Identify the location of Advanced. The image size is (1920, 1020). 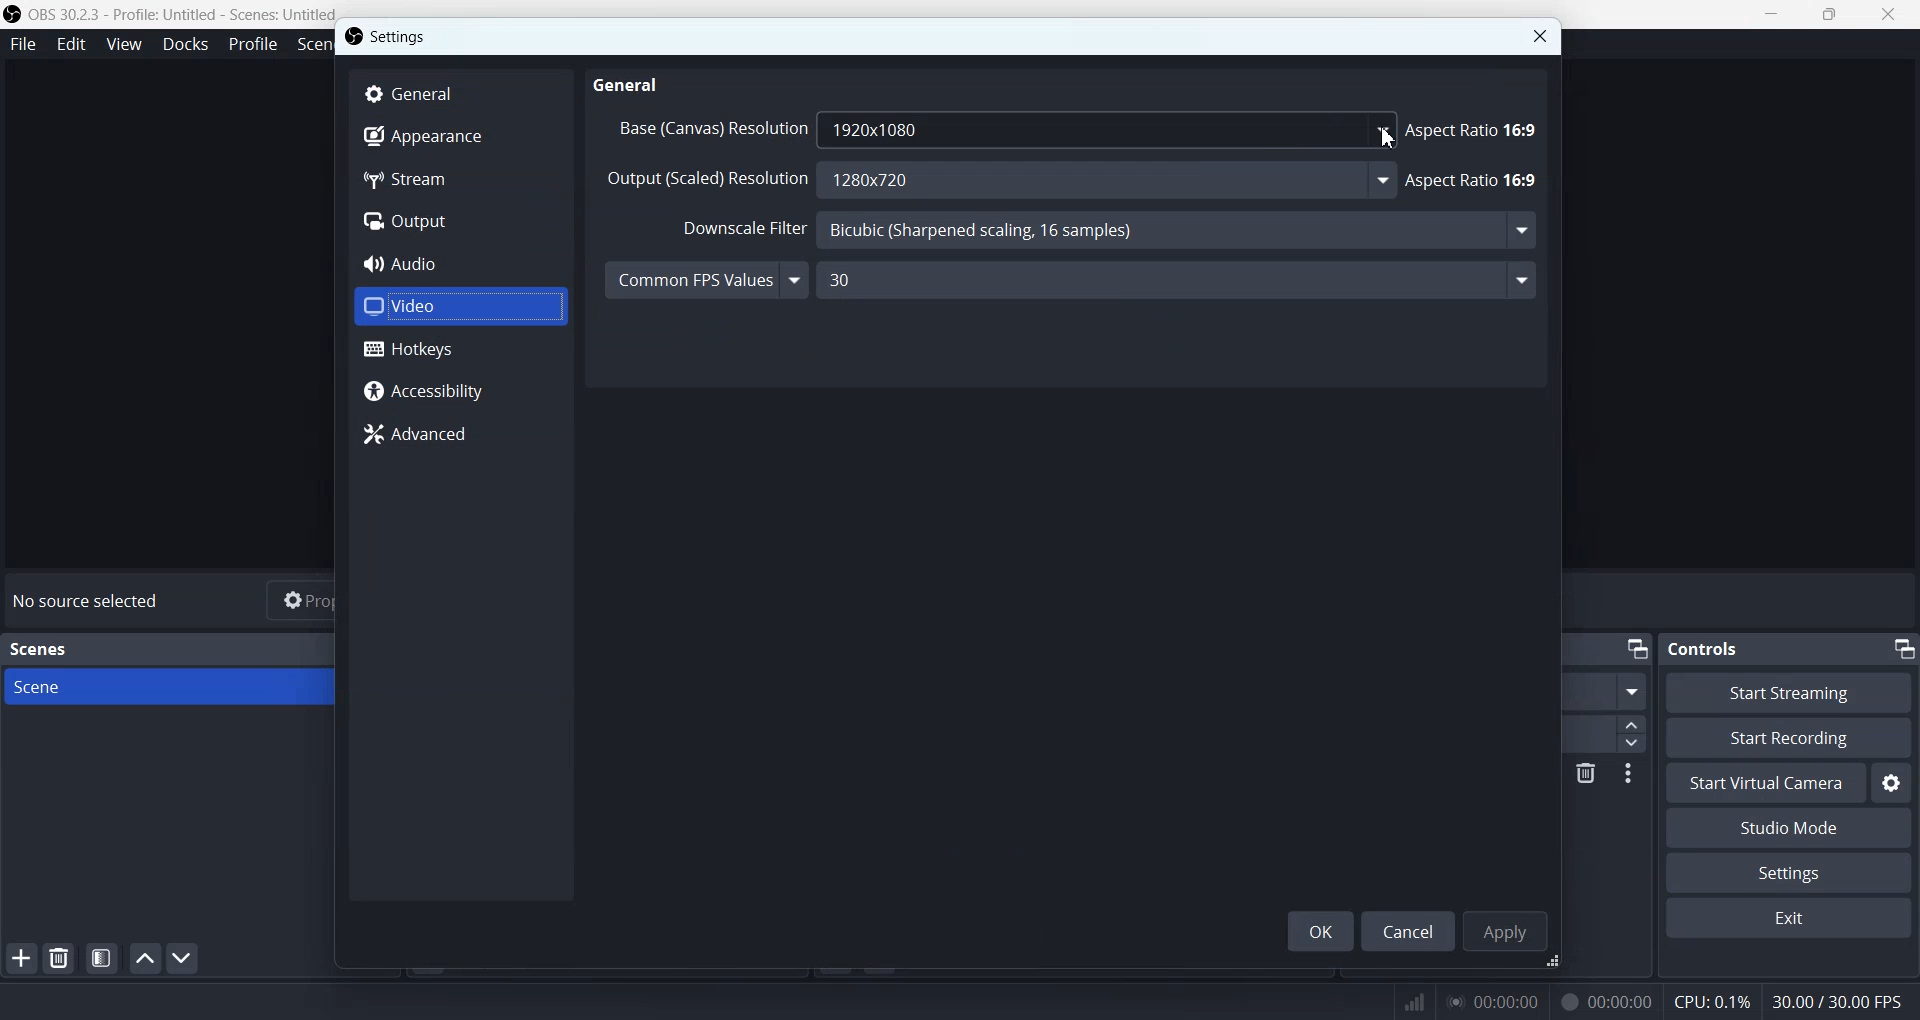
(462, 436).